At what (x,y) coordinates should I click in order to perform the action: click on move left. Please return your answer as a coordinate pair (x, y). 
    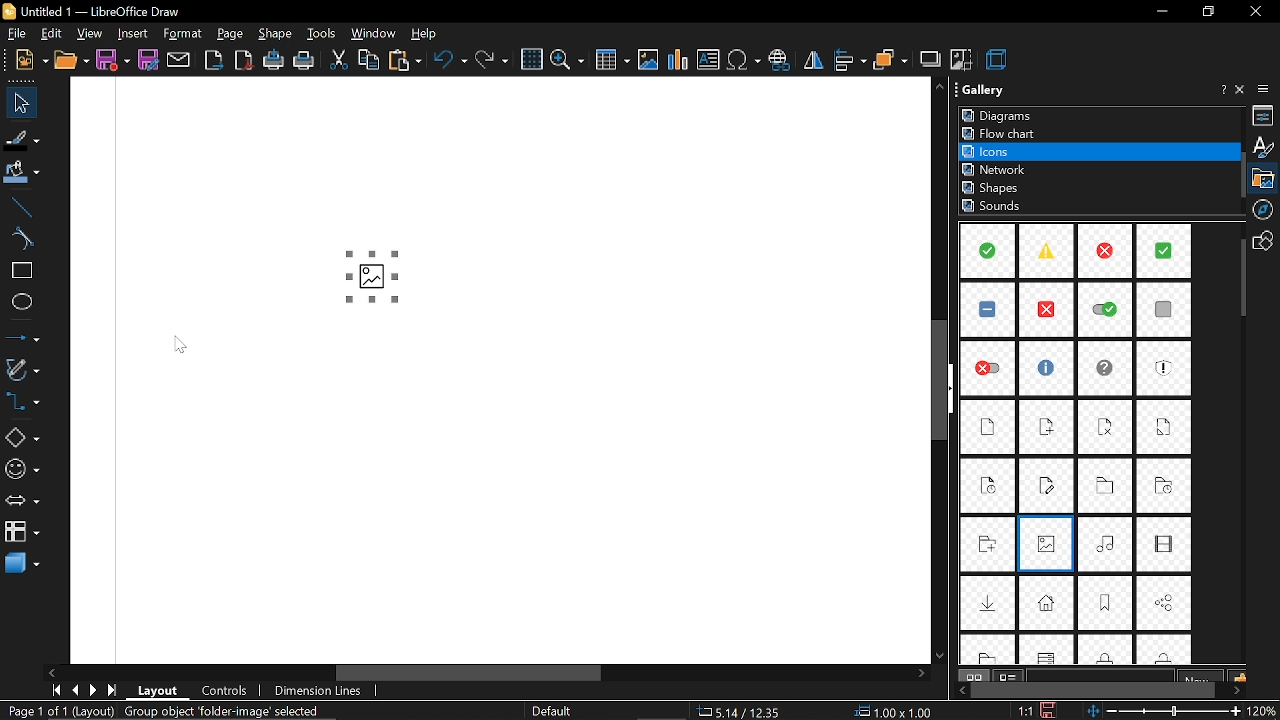
    Looking at the image, I should click on (958, 690).